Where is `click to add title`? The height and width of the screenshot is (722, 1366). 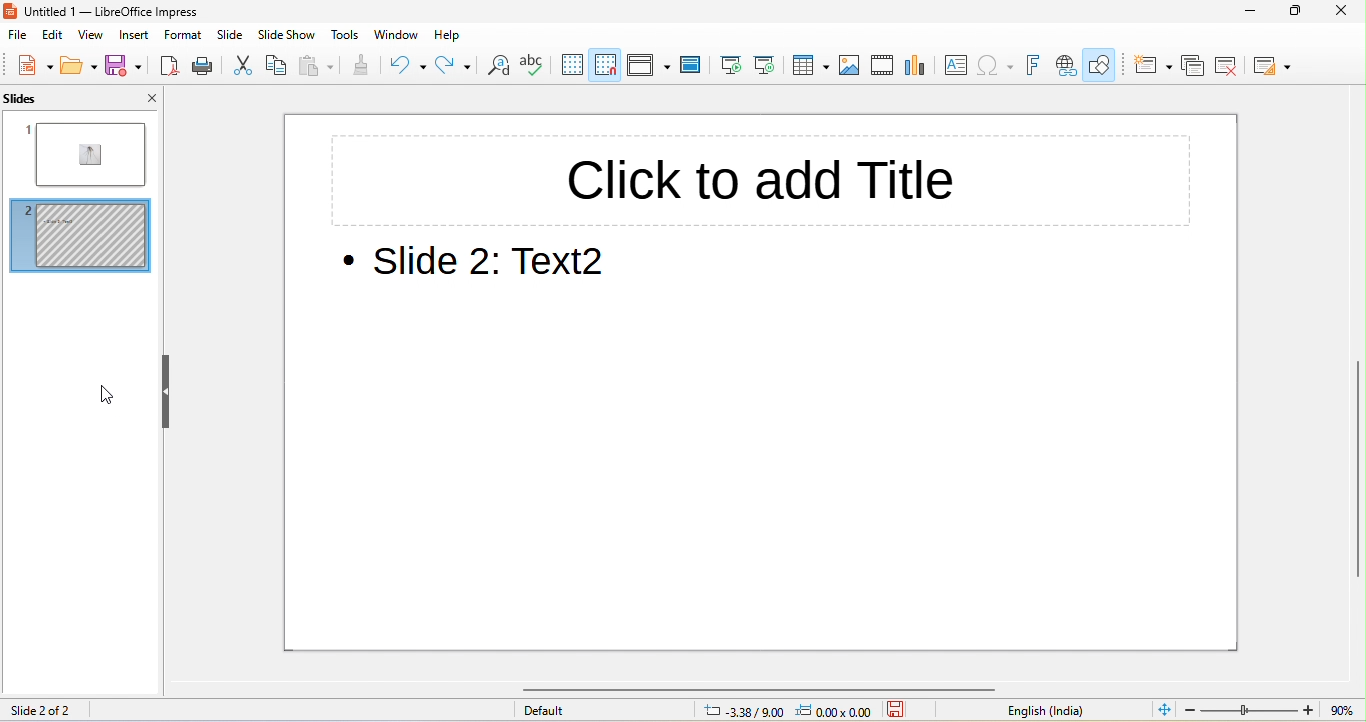
click to add title is located at coordinates (760, 179).